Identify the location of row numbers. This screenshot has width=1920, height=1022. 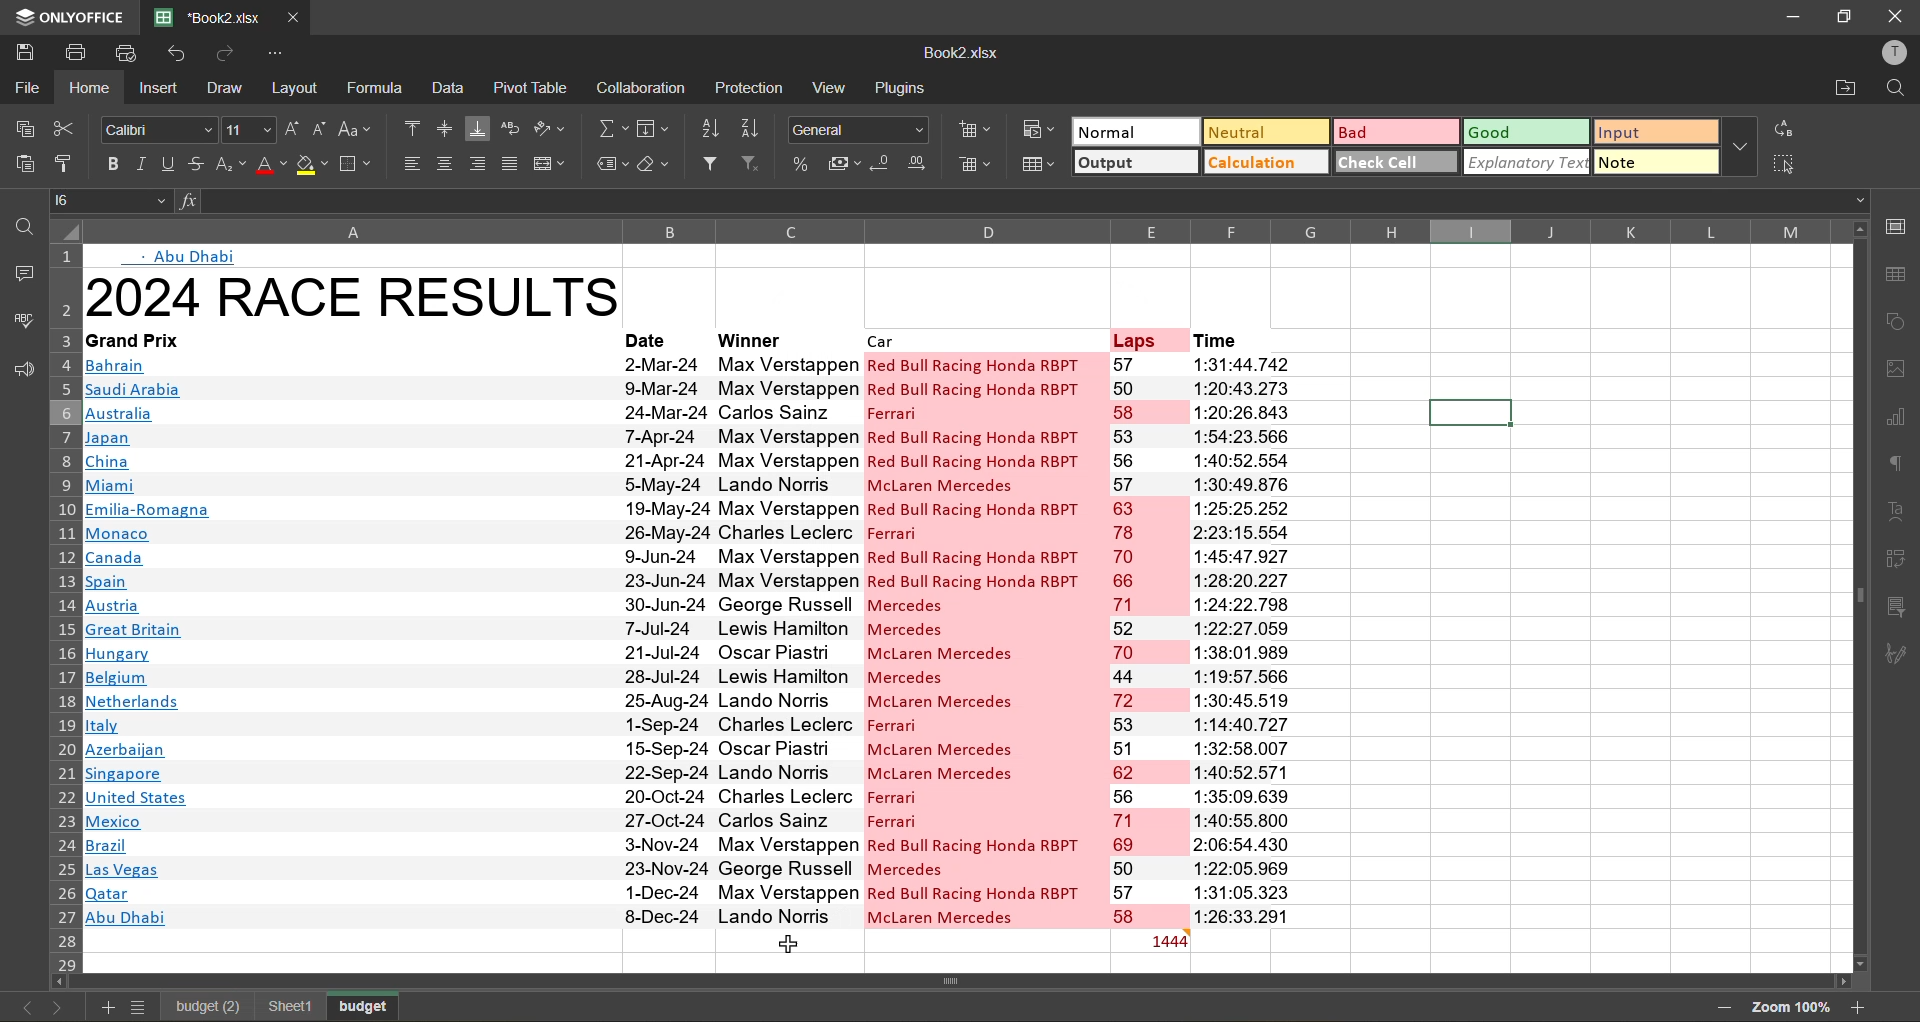
(62, 615).